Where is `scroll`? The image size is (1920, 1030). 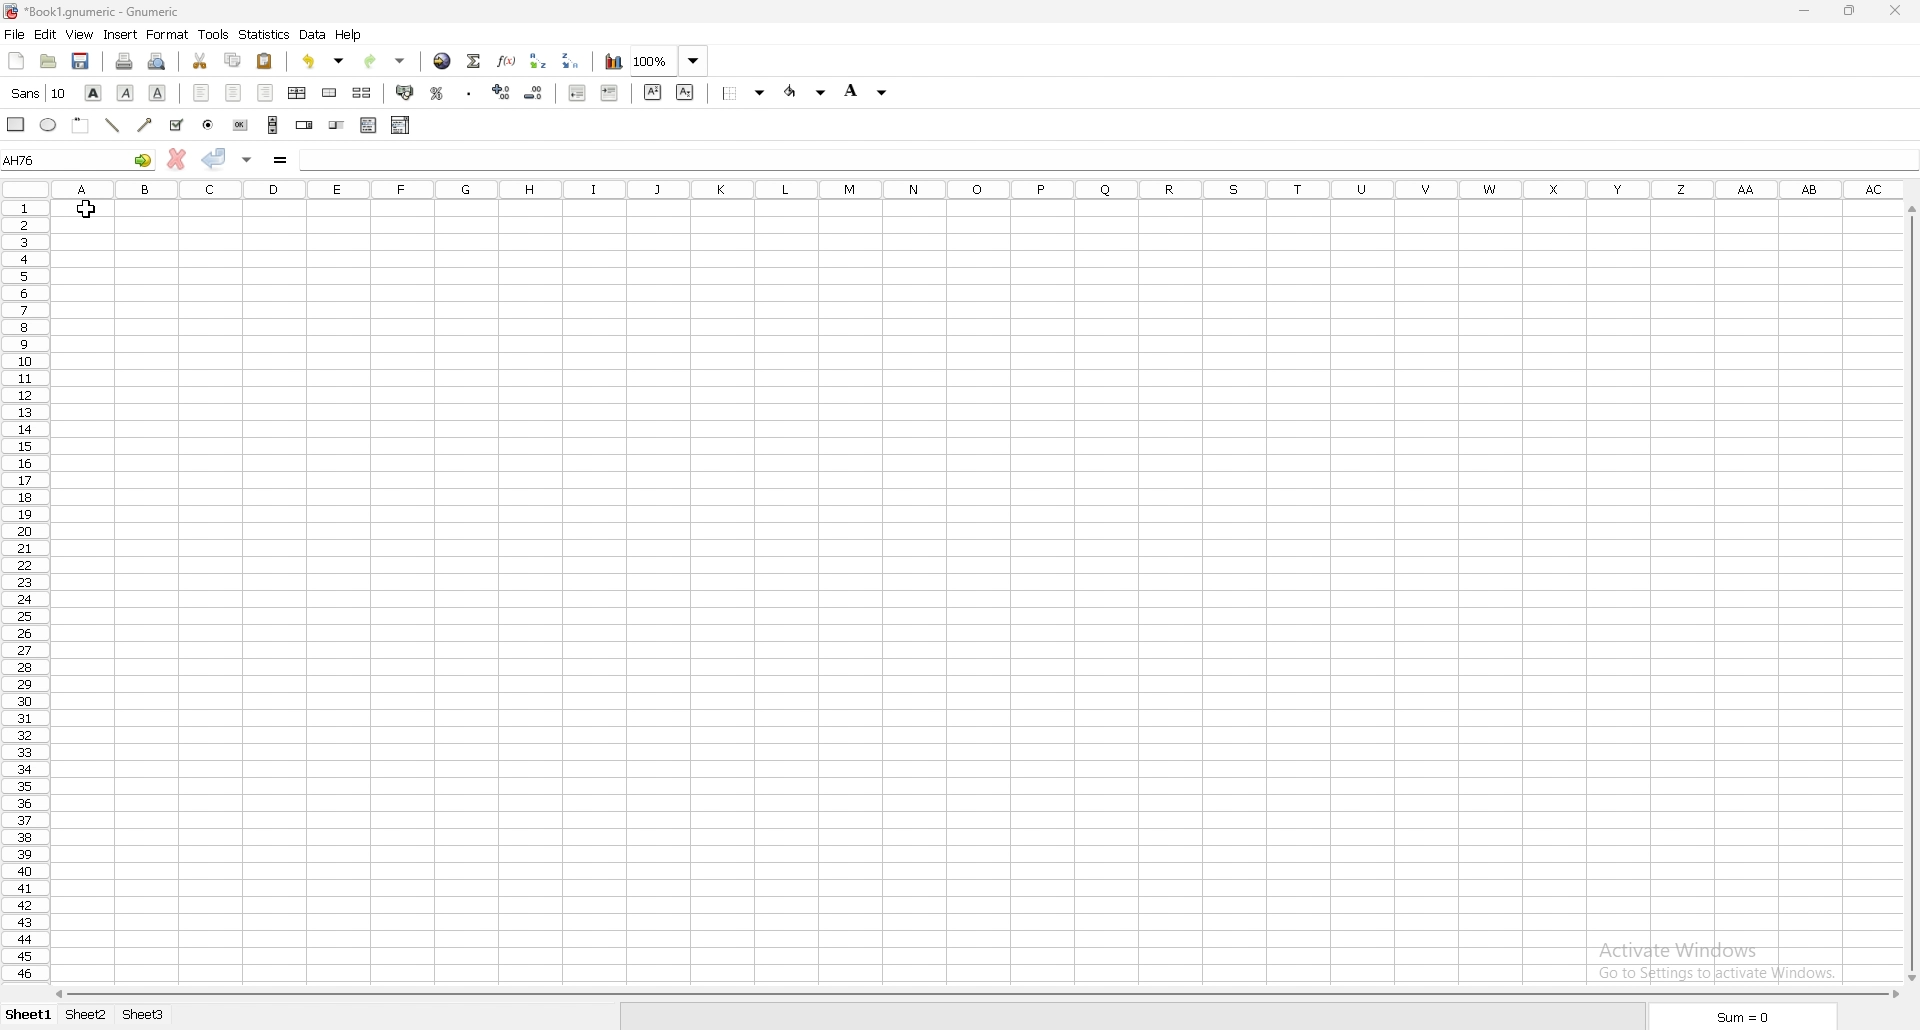 scroll is located at coordinates (273, 125).